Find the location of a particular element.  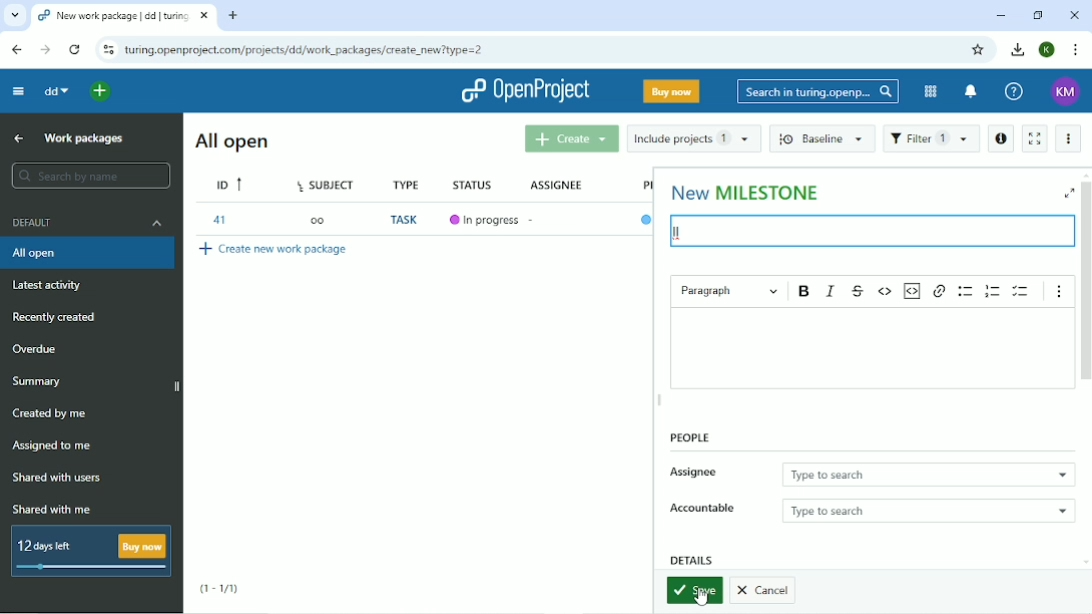

Resize is located at coordinates (660, 402).